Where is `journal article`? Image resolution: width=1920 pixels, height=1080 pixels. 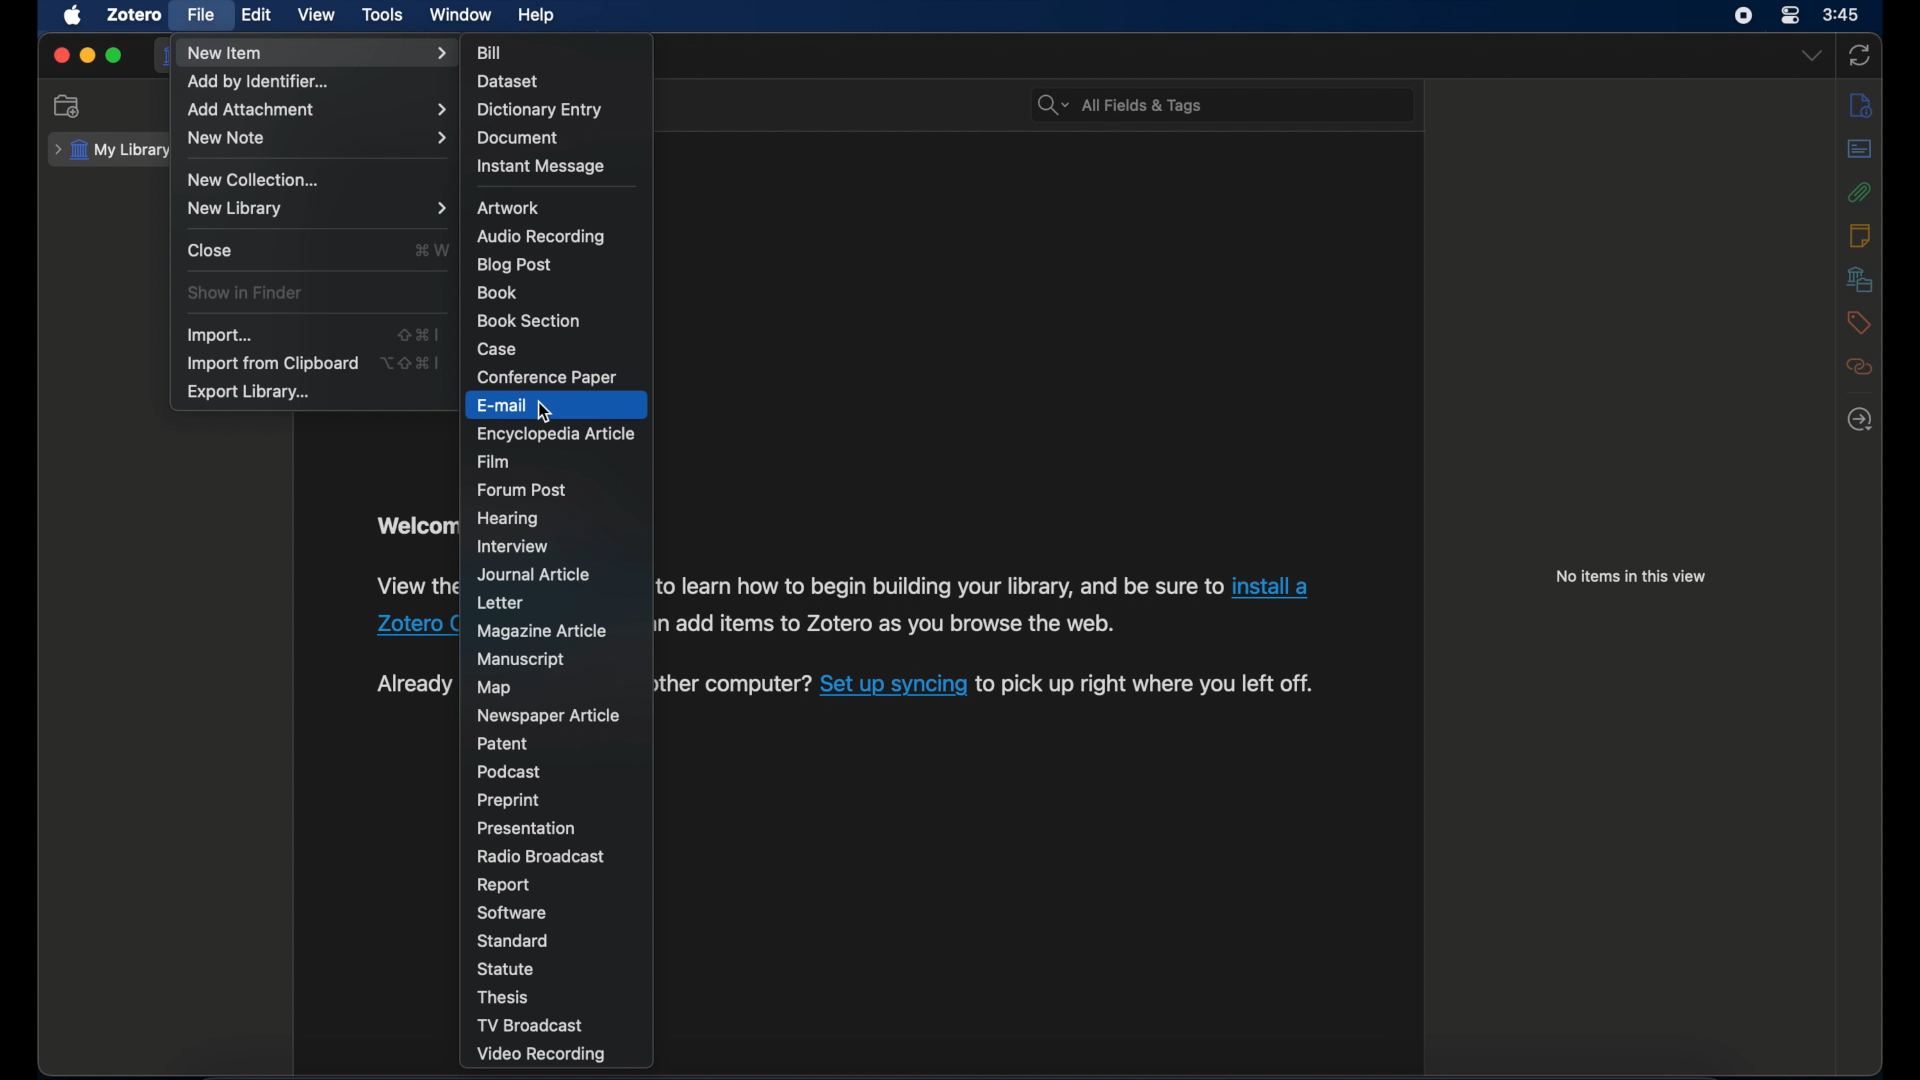
journal article is located at coordinates (533, 574).